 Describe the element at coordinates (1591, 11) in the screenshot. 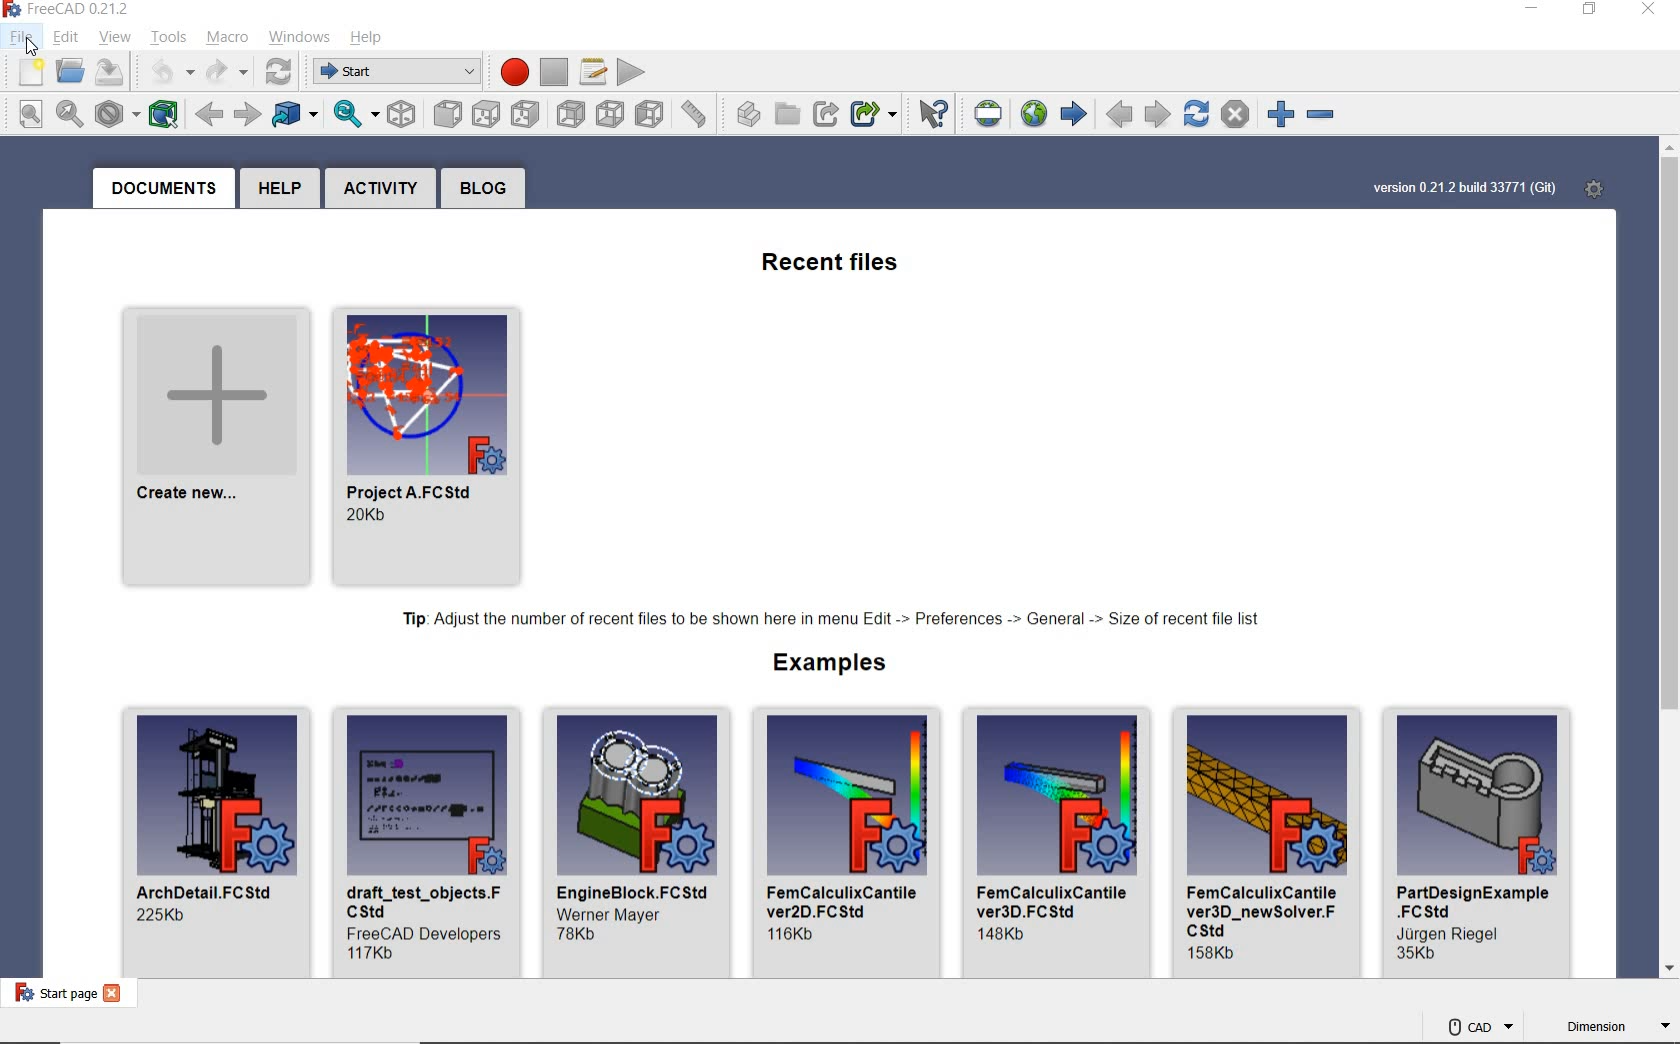

I see `RESTORE DOWN` at that location.